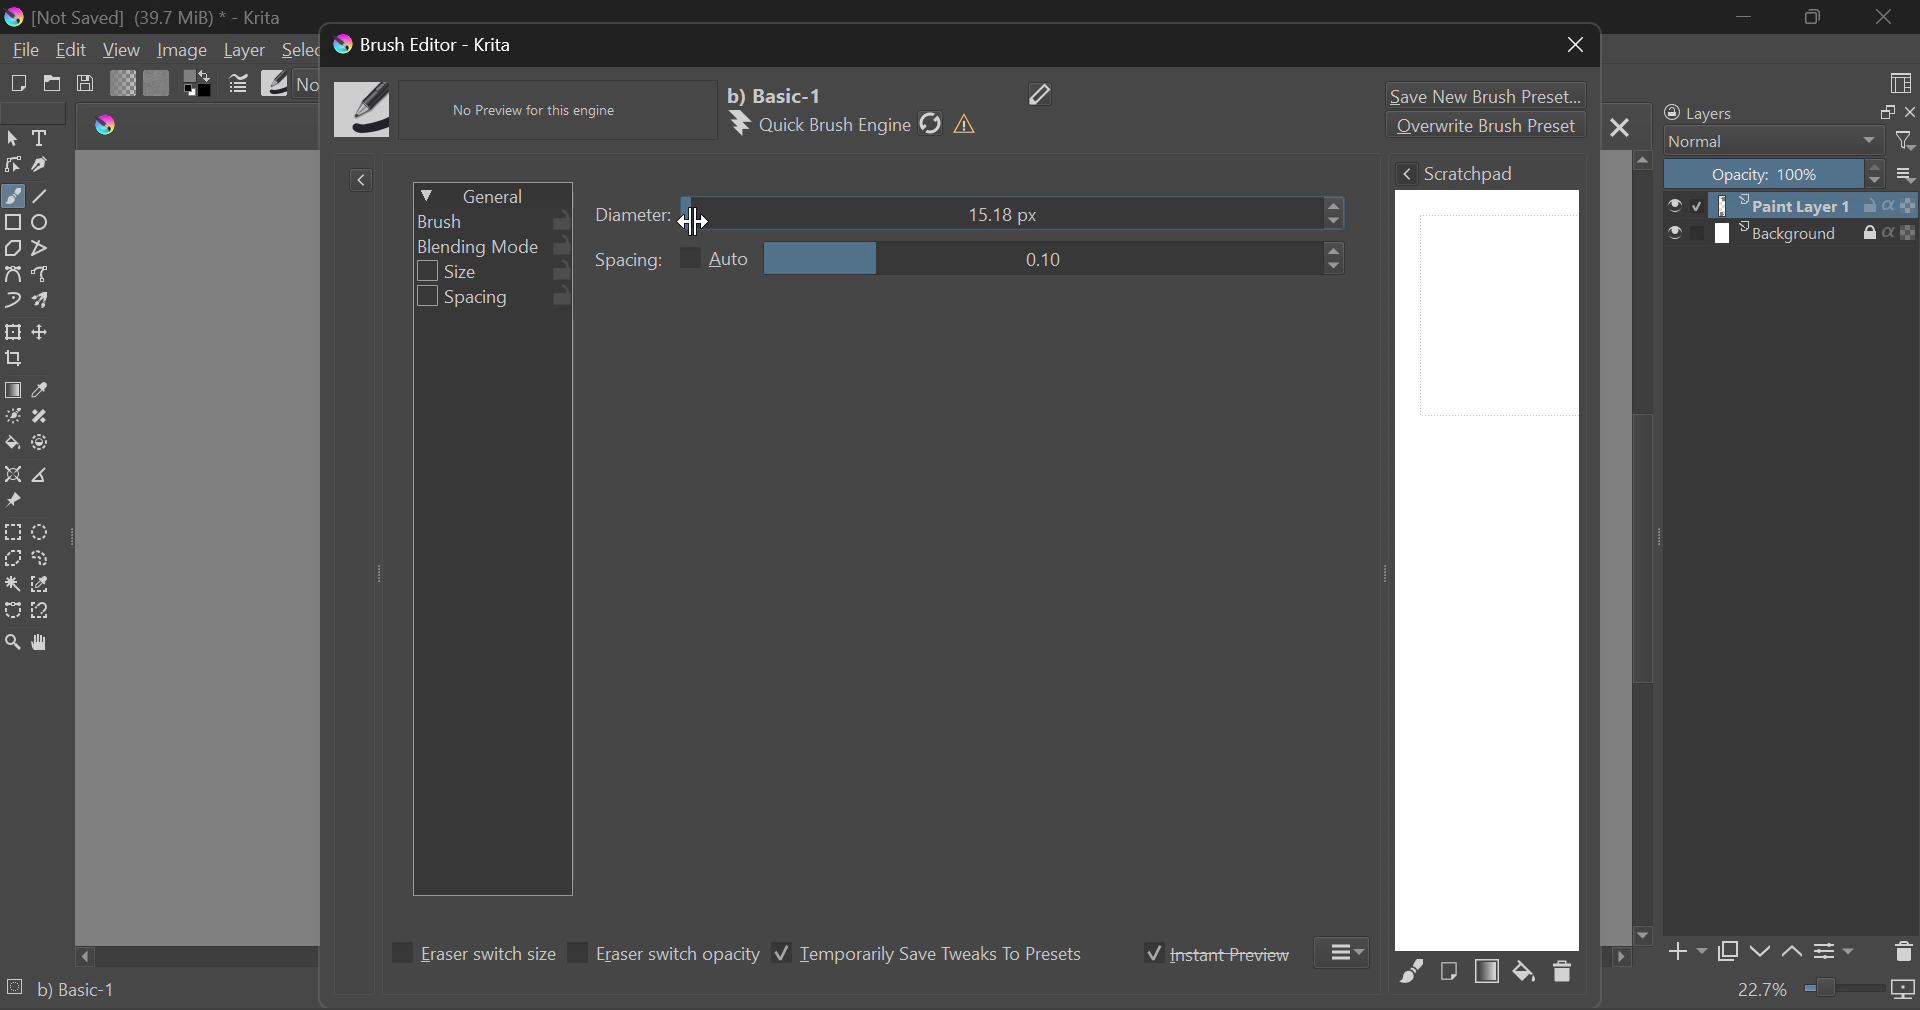  Describe the element at coordinates (1043, 93) in the screenshot. I see `Edit Name` at that location.